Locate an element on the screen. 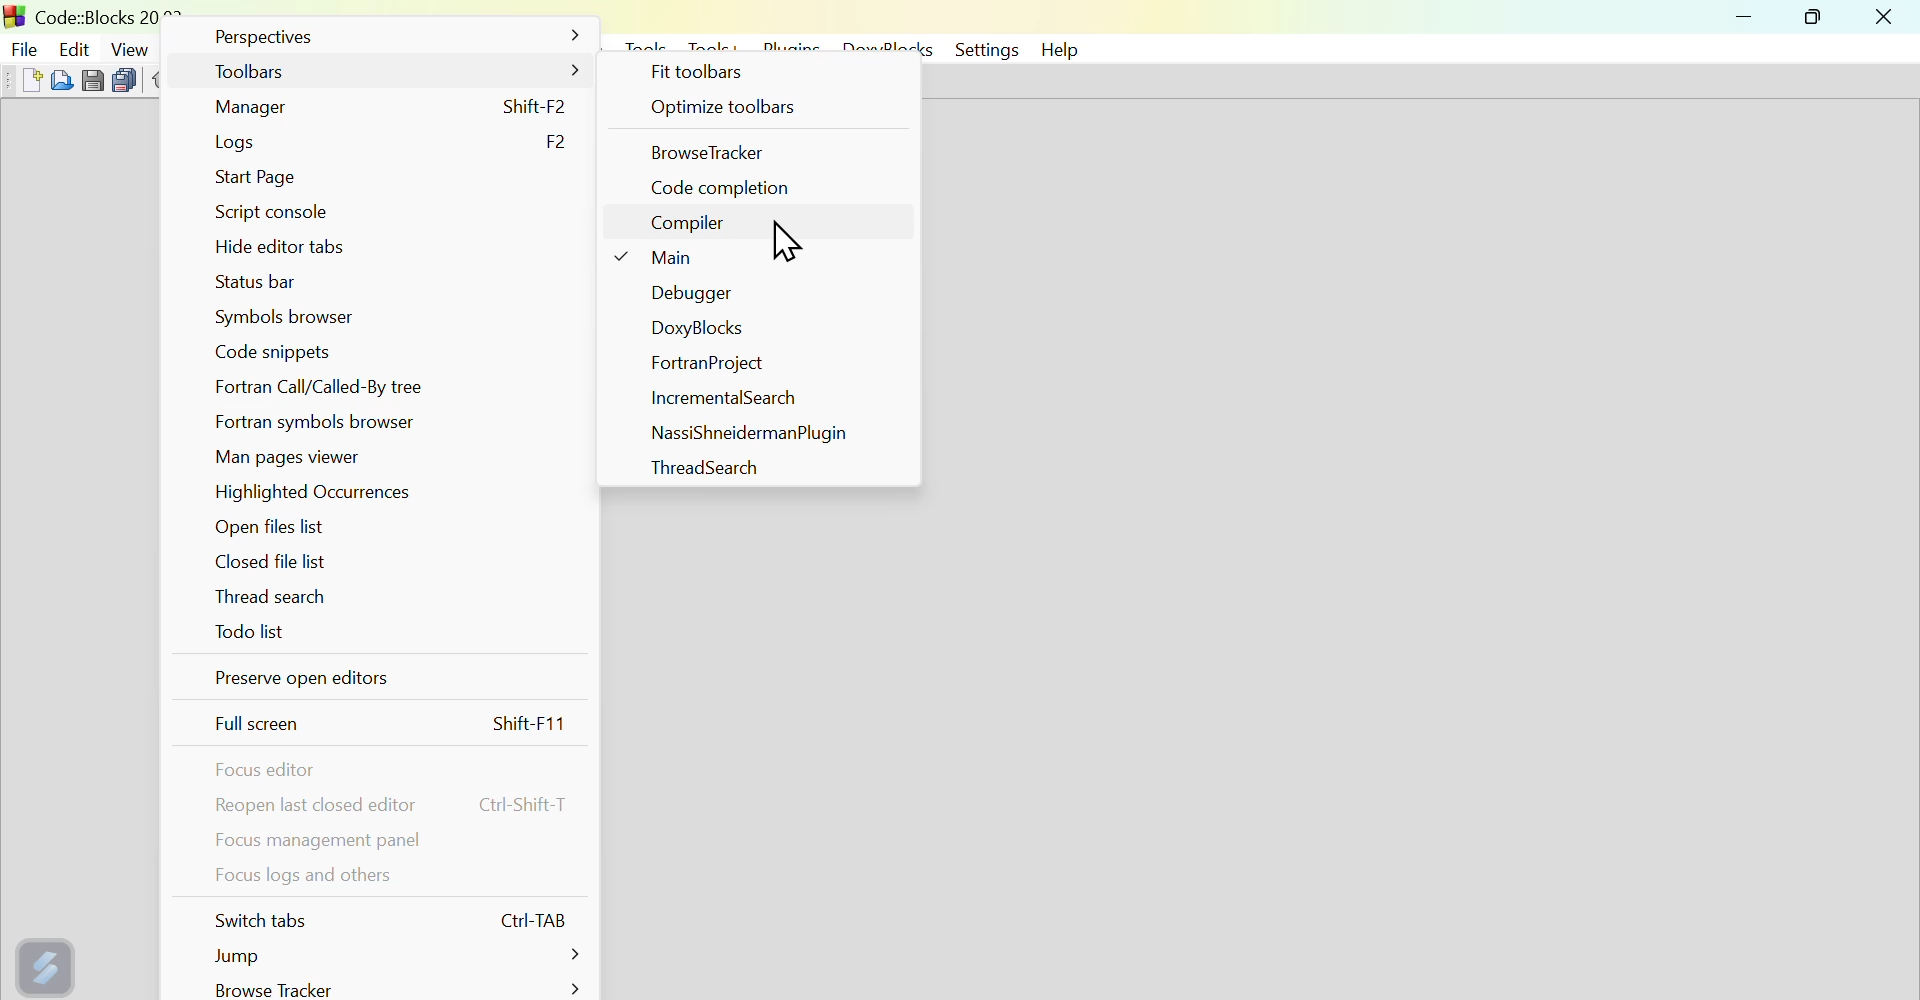  Open files list is located at coordinates (274, 529).